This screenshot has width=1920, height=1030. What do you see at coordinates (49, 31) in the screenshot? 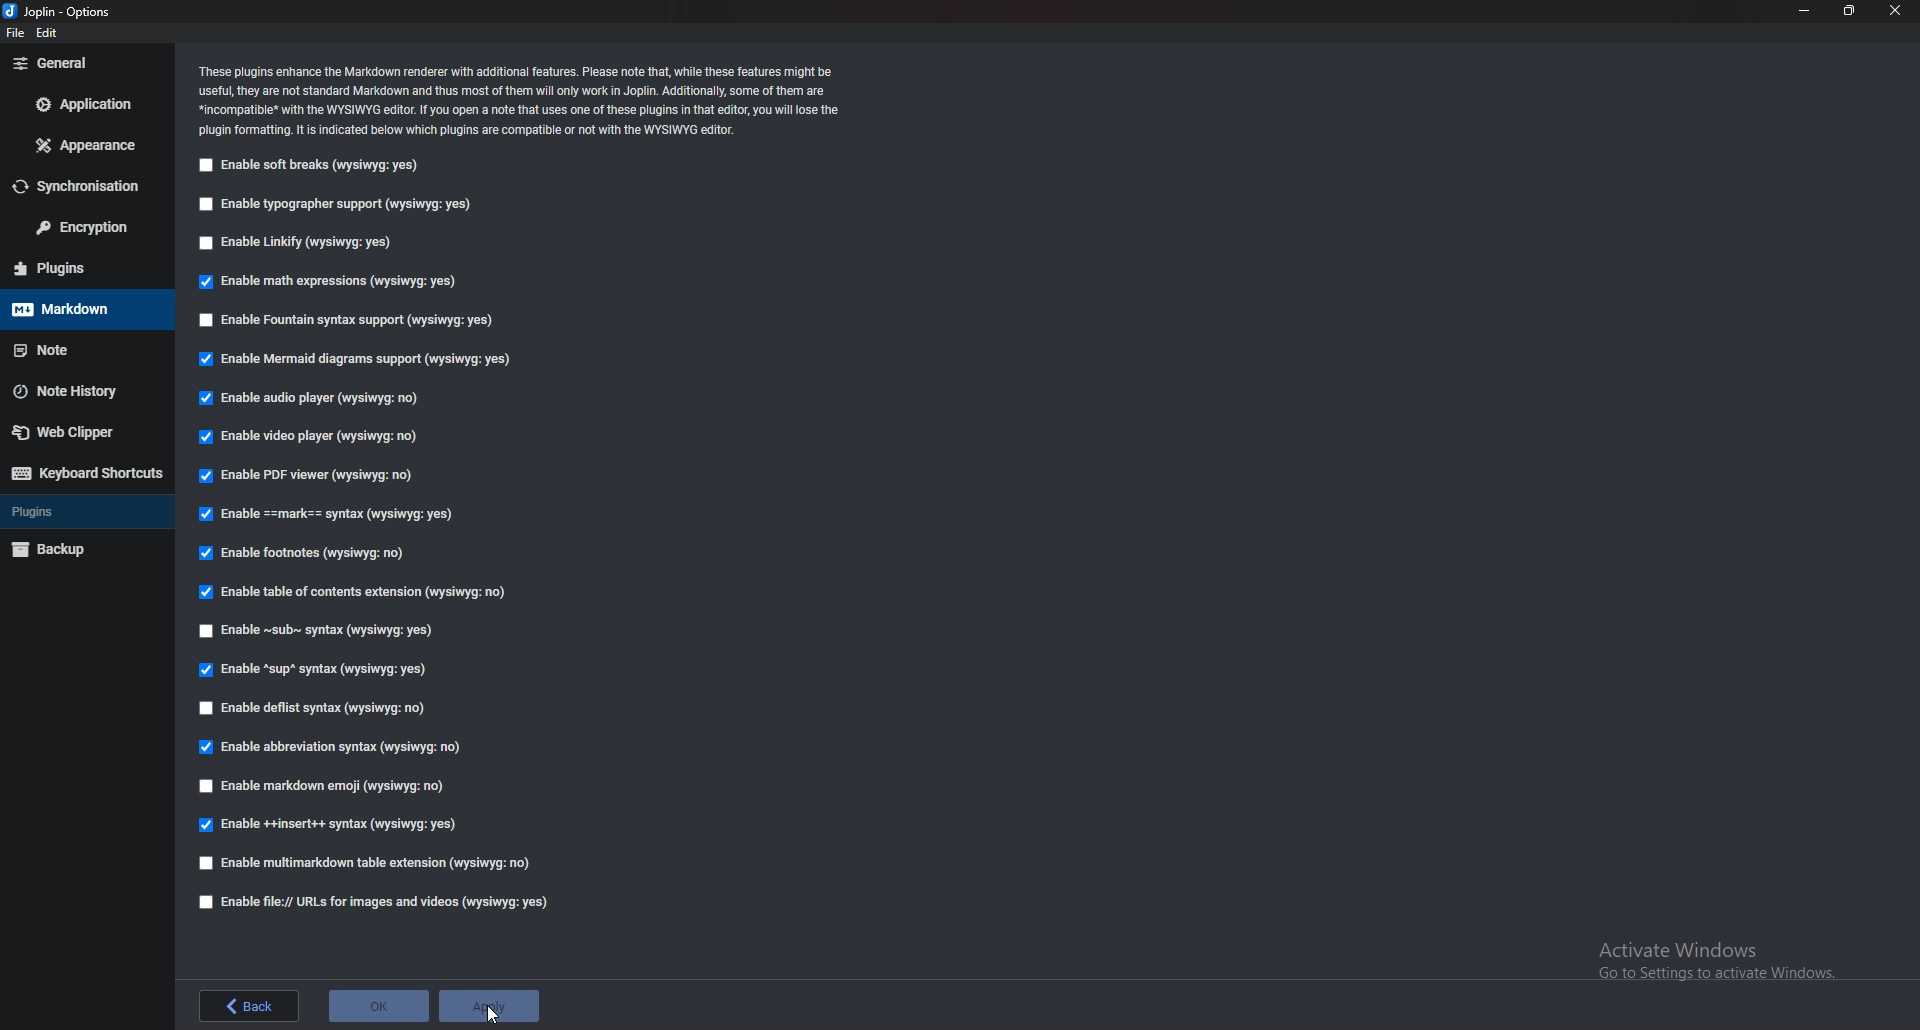
I see `edit` at bounding box center [49, 31].